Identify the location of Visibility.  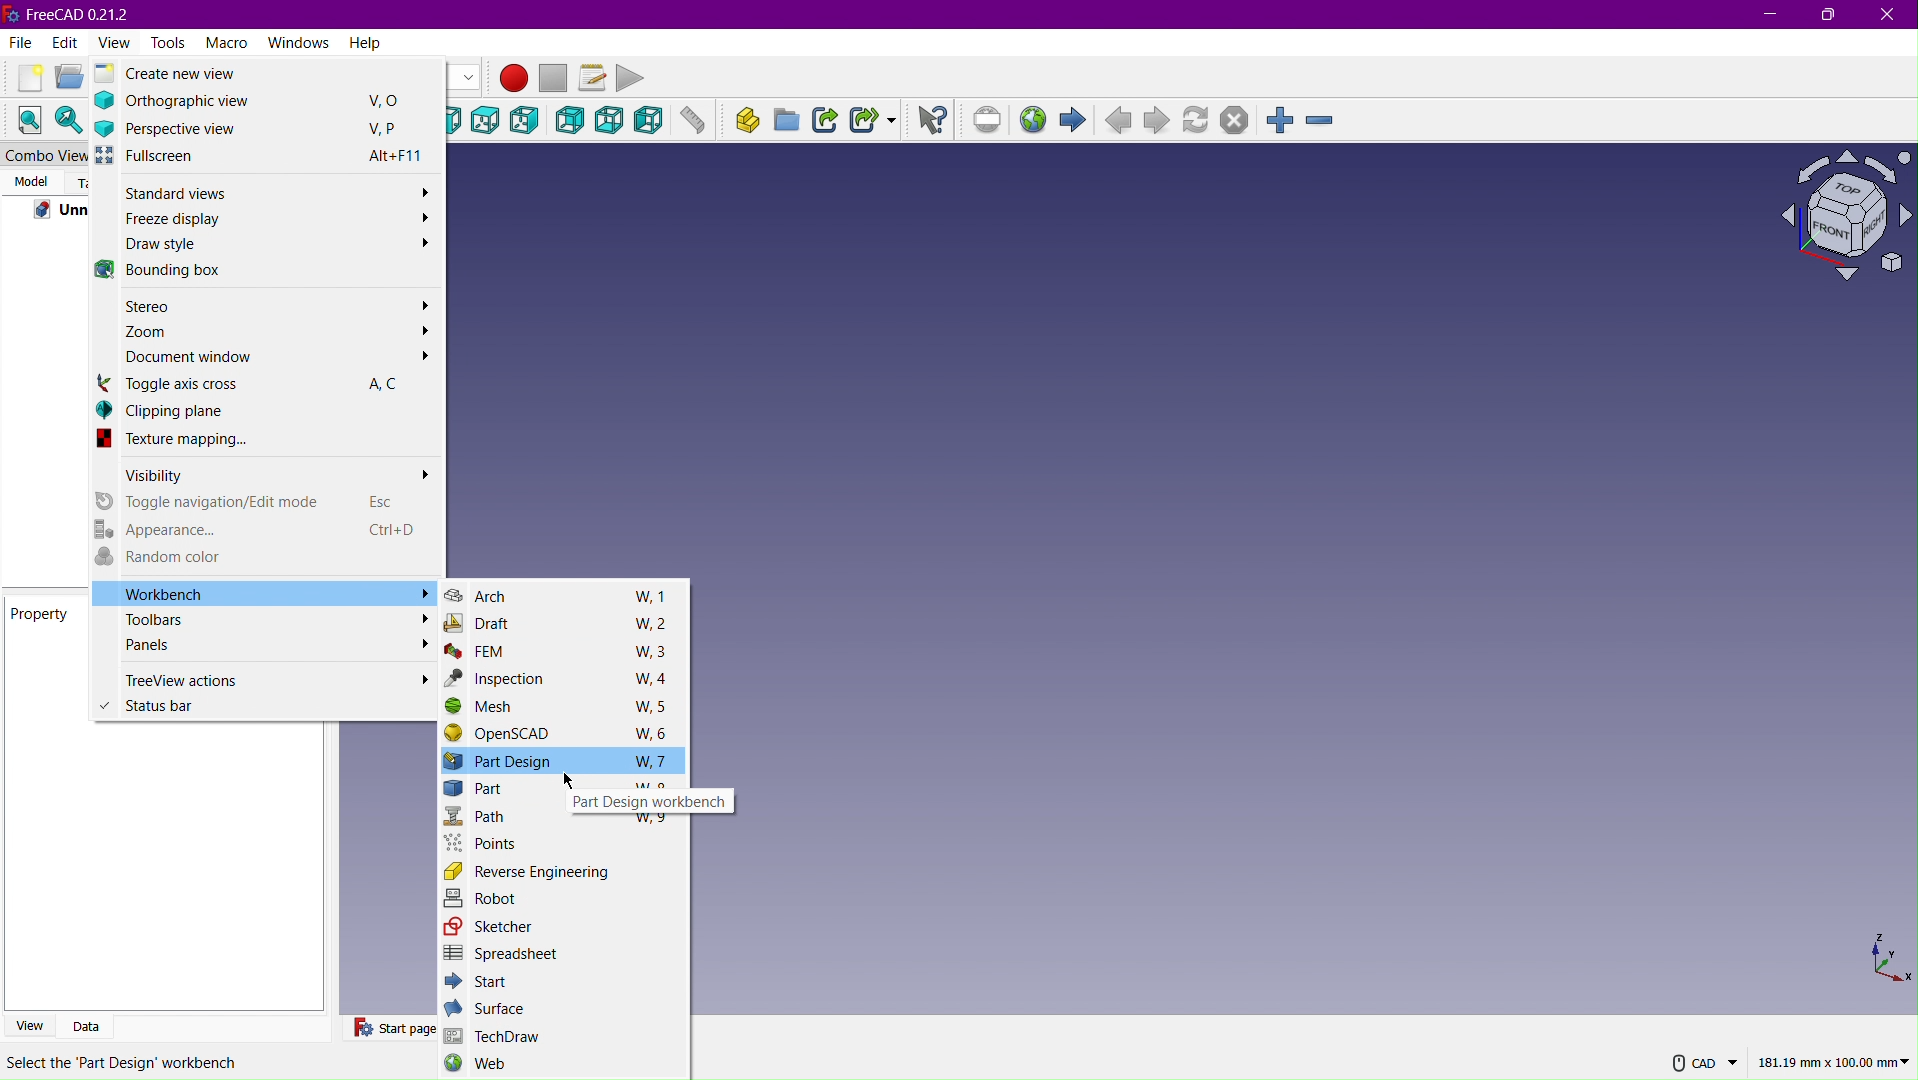
(270, 471).